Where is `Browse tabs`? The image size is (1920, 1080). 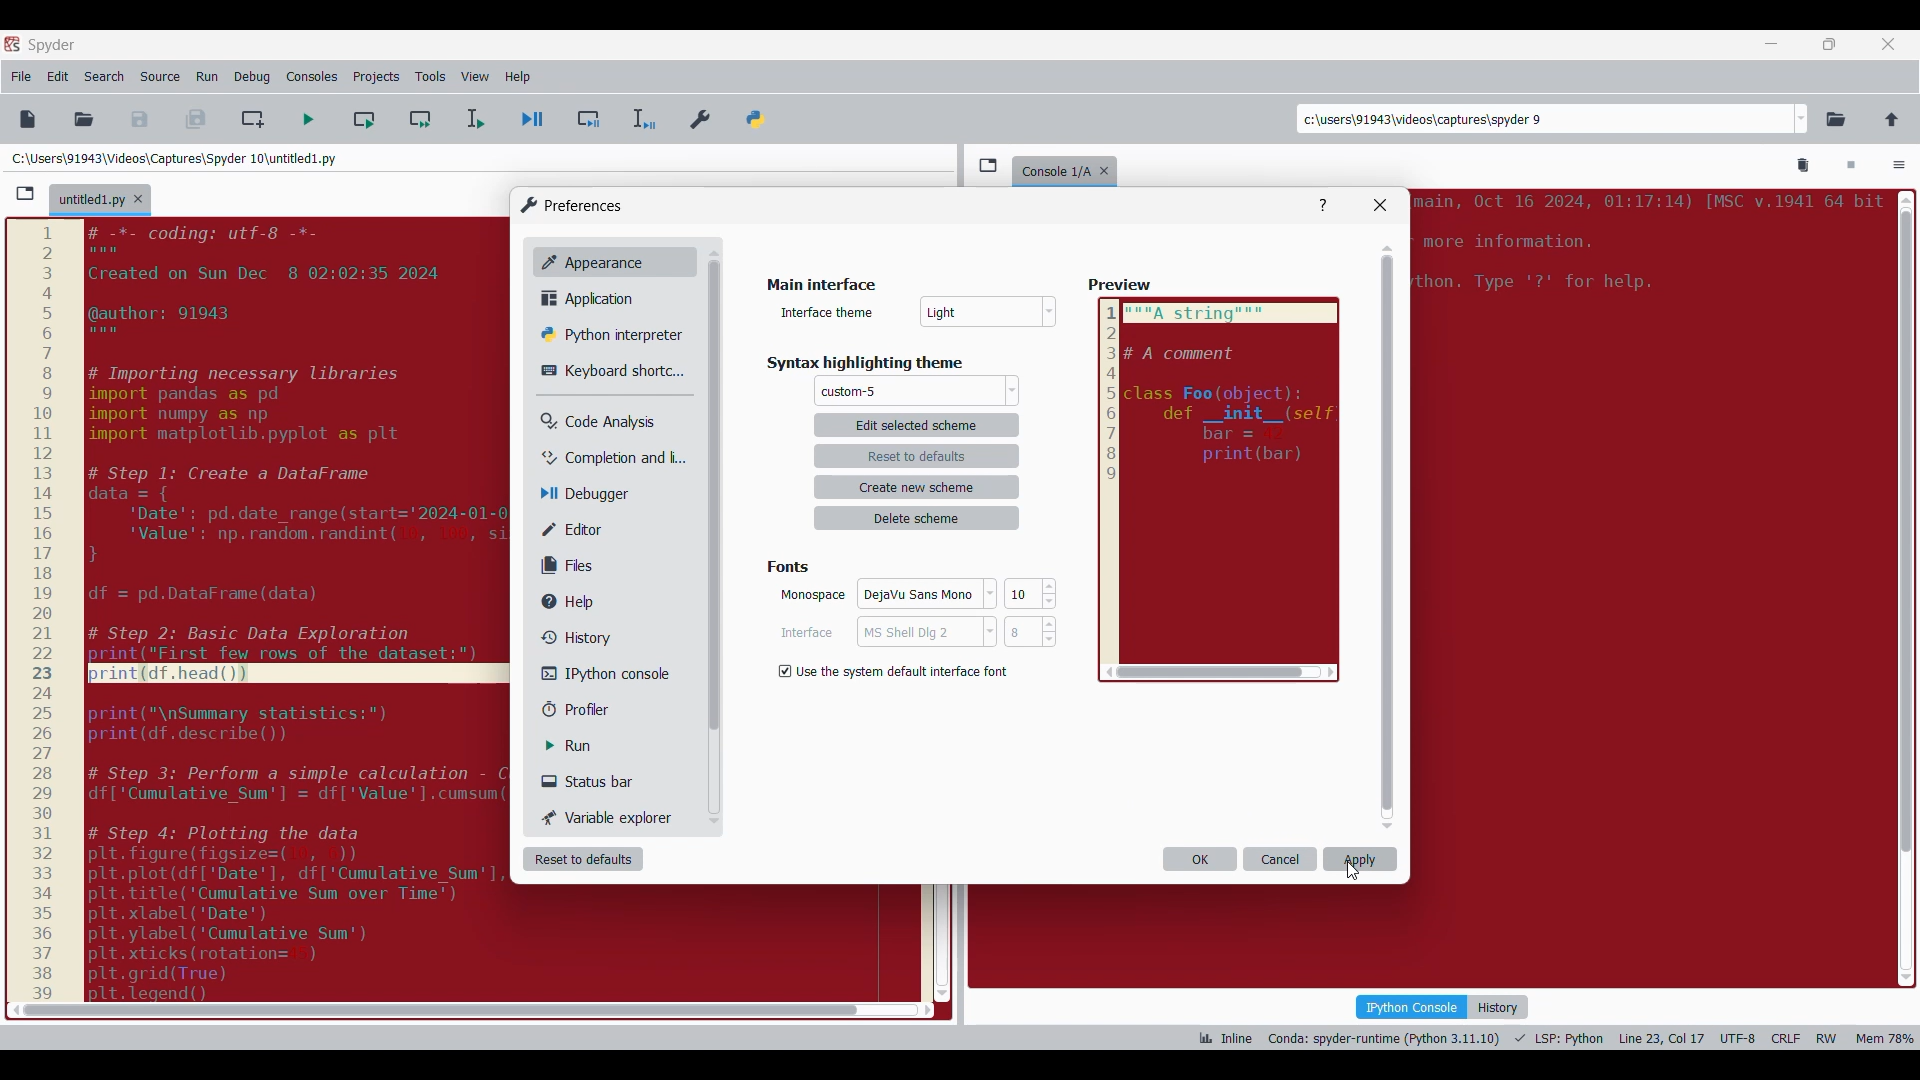
Browse tabs is located at coordinates (988, 165).